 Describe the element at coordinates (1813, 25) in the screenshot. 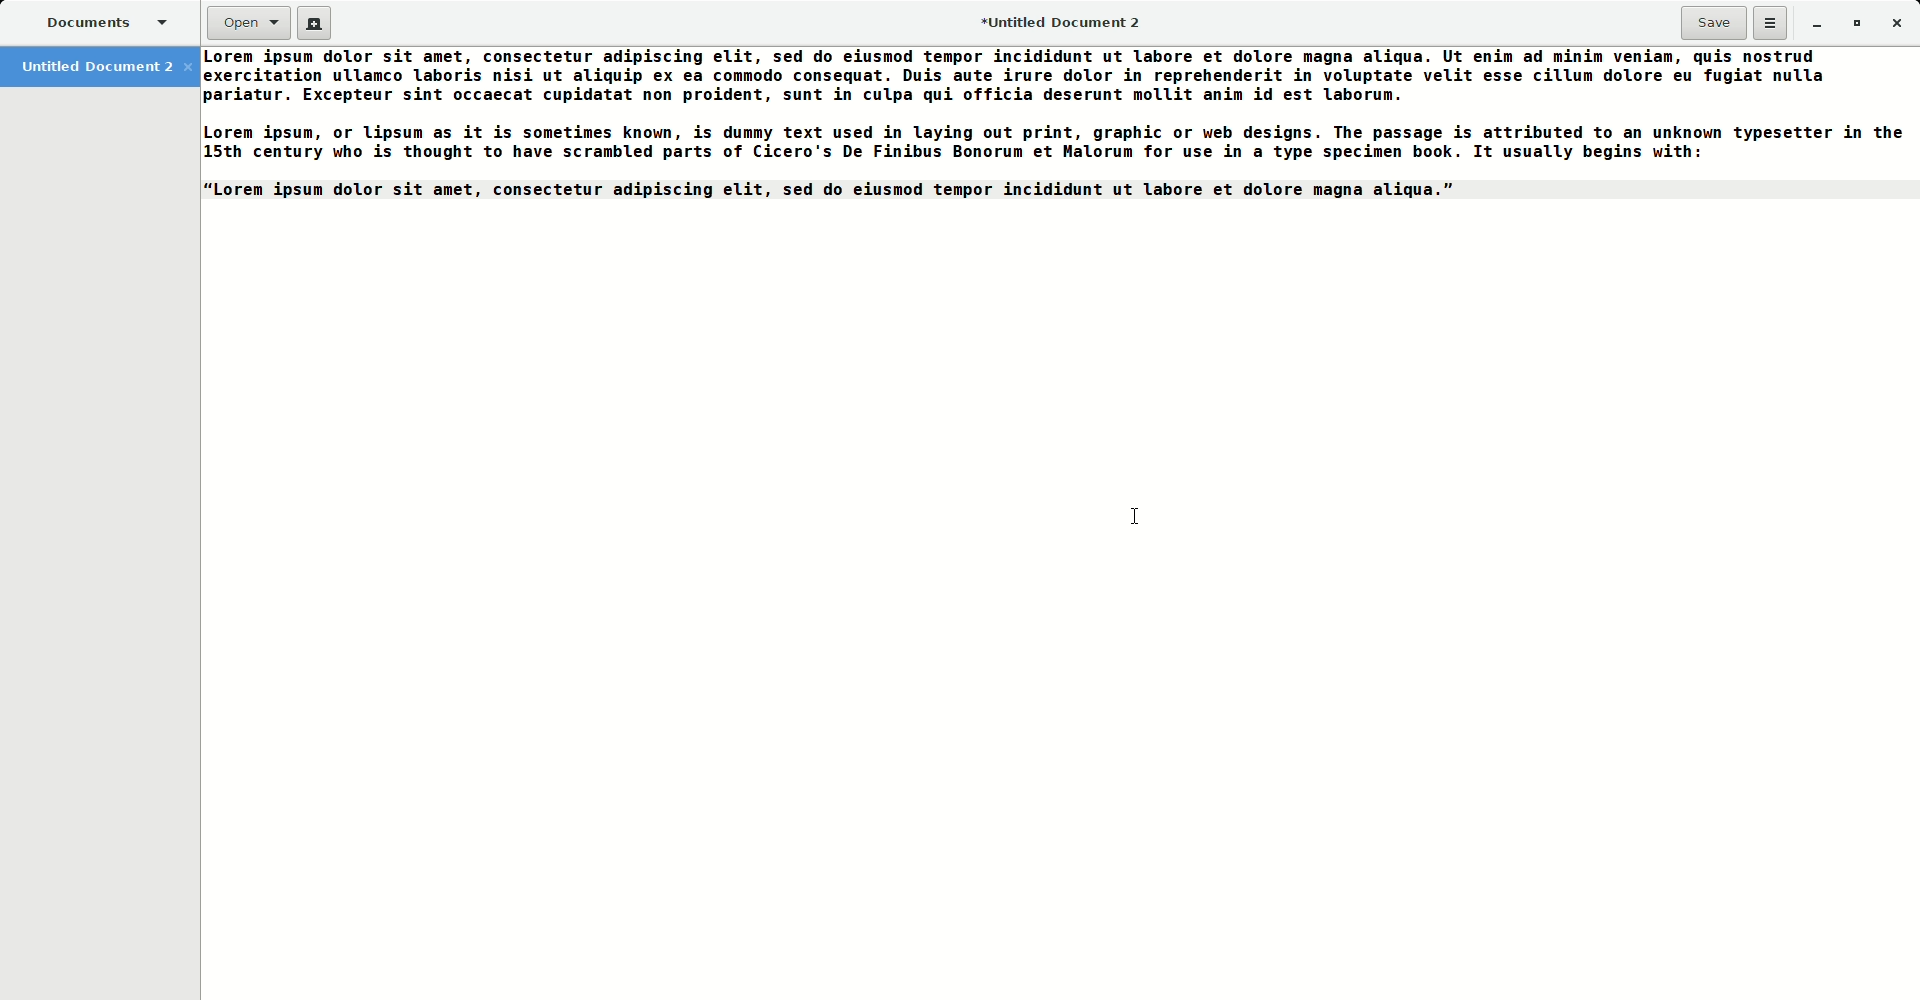

I see `Minimize` at that location.